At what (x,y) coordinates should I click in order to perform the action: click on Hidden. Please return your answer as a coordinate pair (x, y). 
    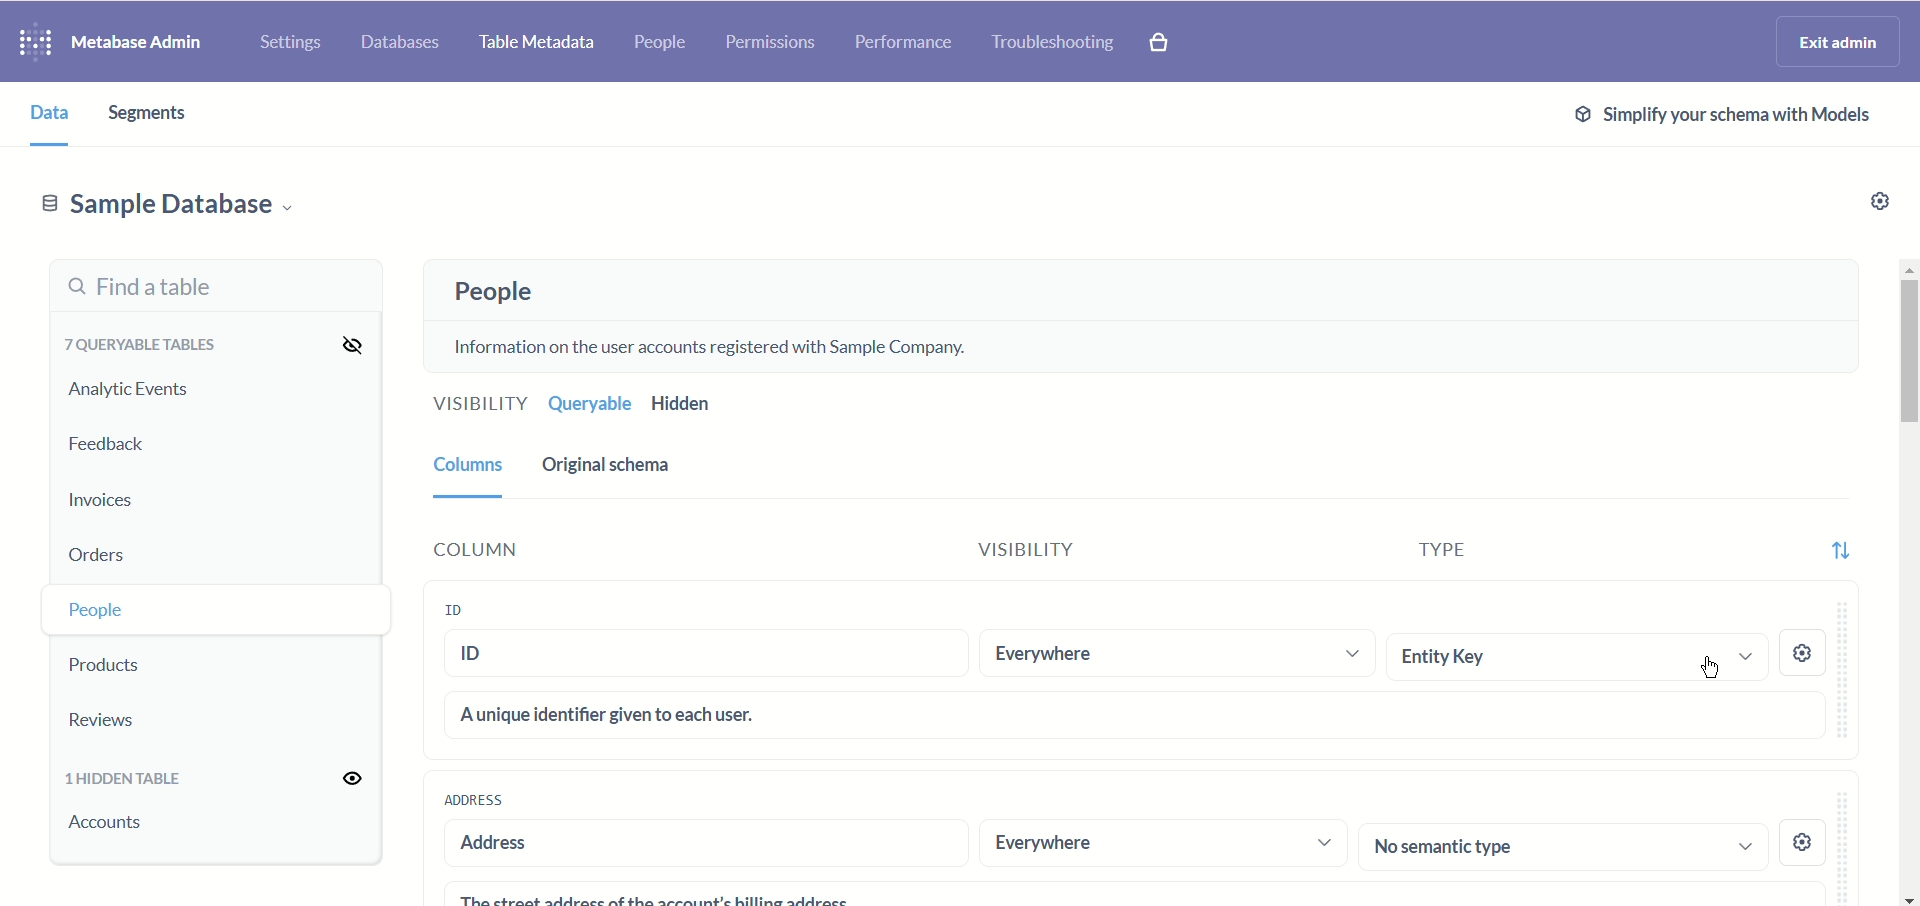
    Looking at the image, I should click on (686, 404).